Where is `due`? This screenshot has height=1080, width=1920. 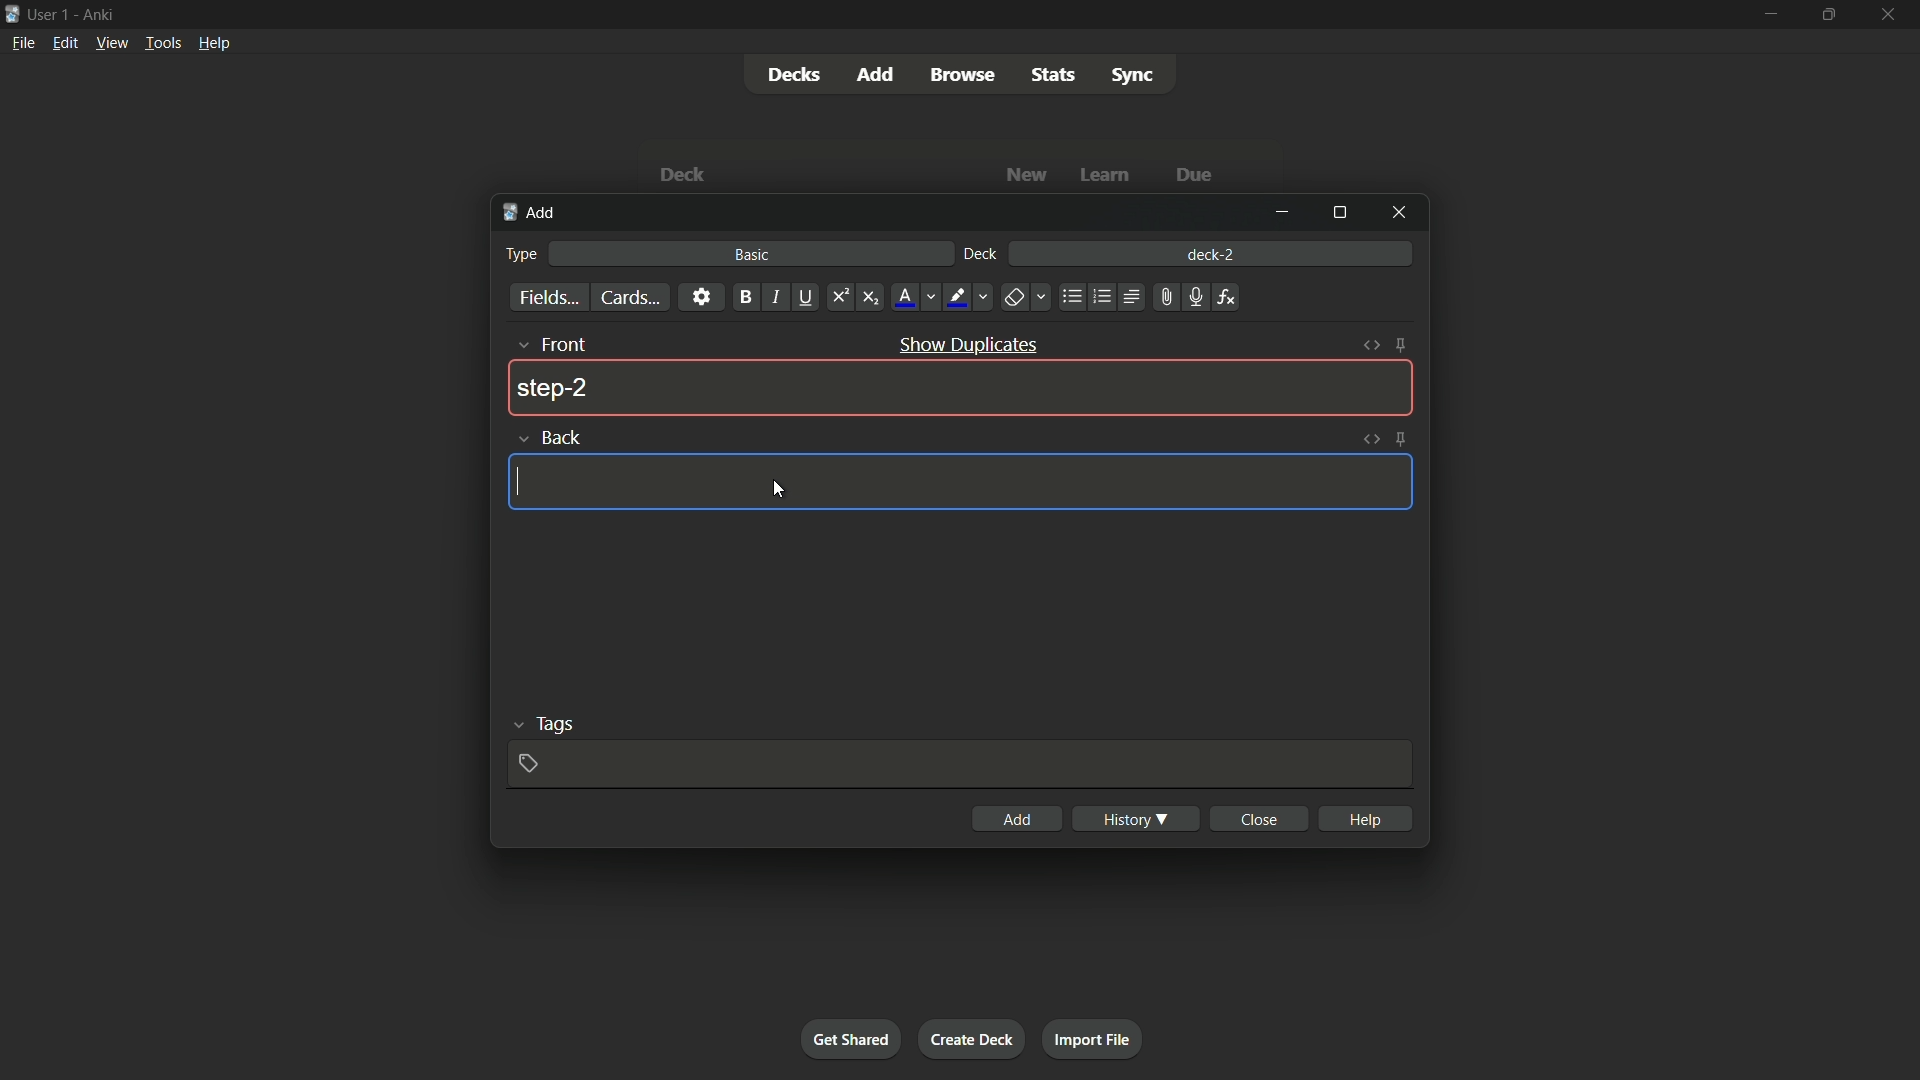 due is located at coordinates (1191, 176).